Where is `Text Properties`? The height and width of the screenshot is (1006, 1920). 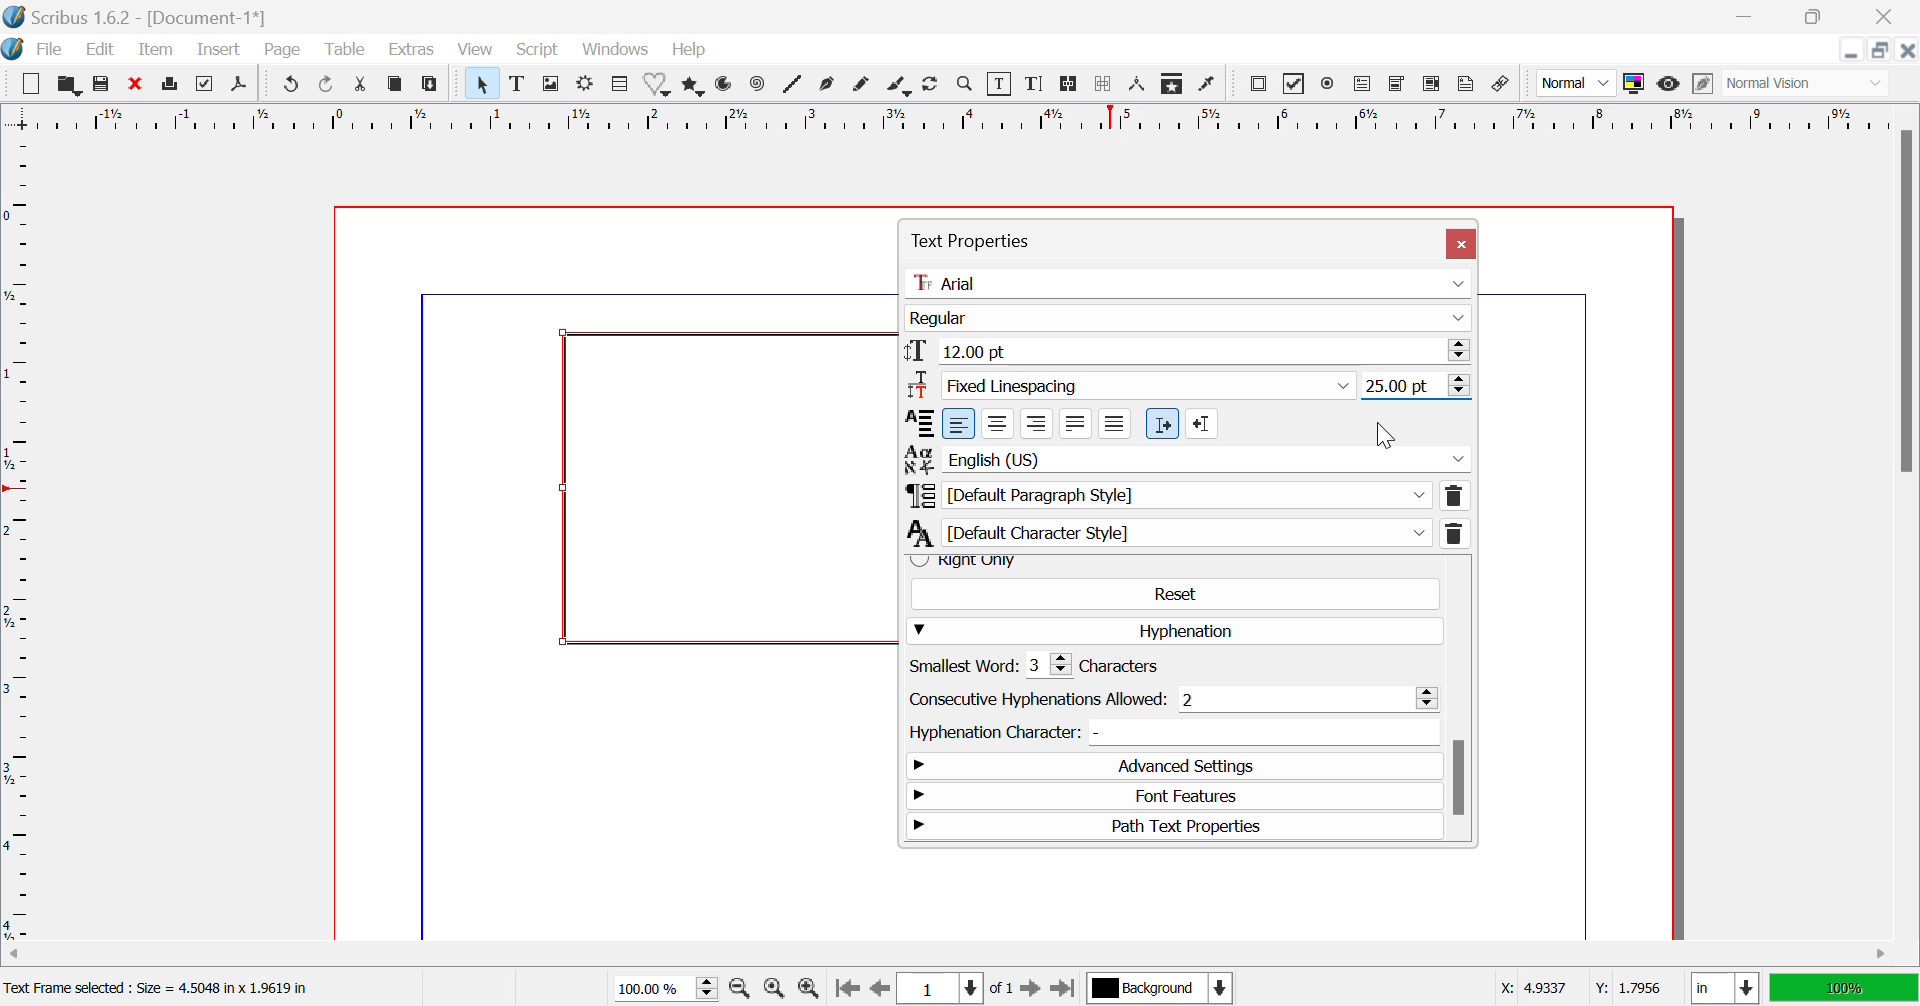
Text Properties is located at coordinates (1090, 237).